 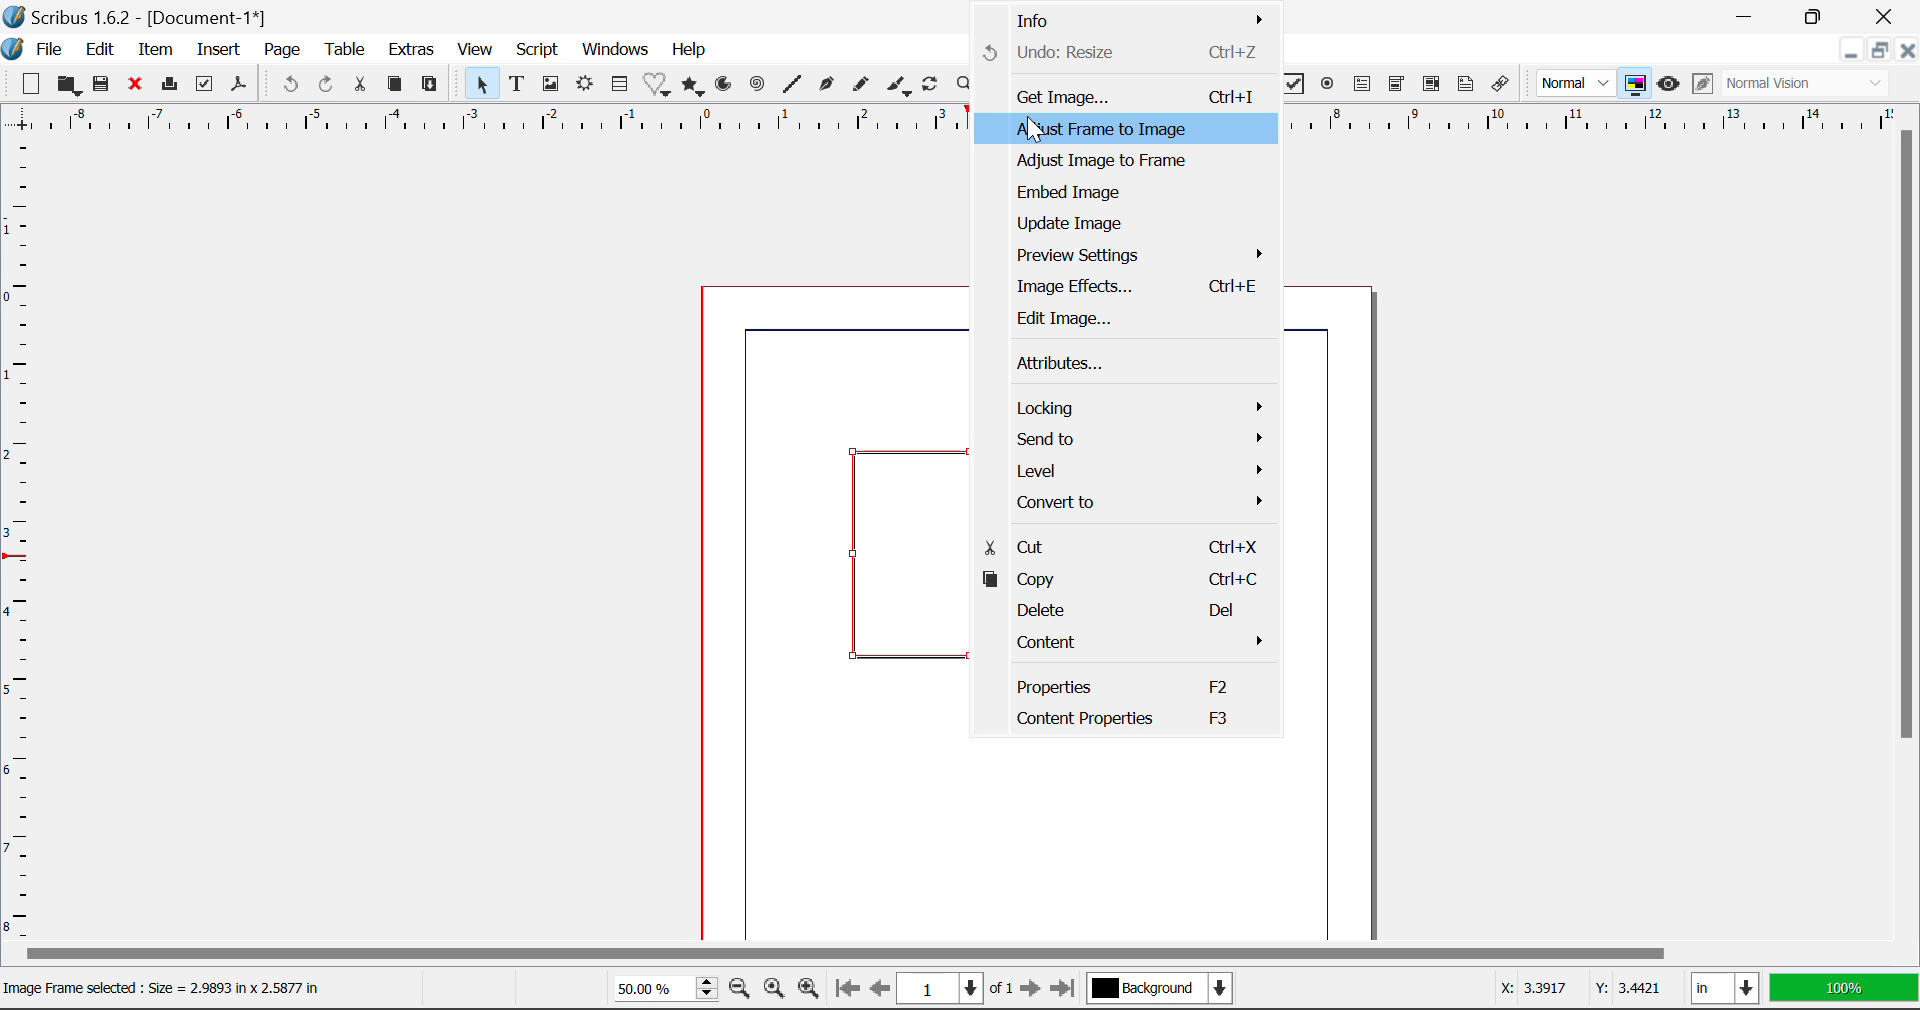 What do you see at coordinates (1126, 644) in the screenshot?
I see `Content` at bounding box center [1126, 644].